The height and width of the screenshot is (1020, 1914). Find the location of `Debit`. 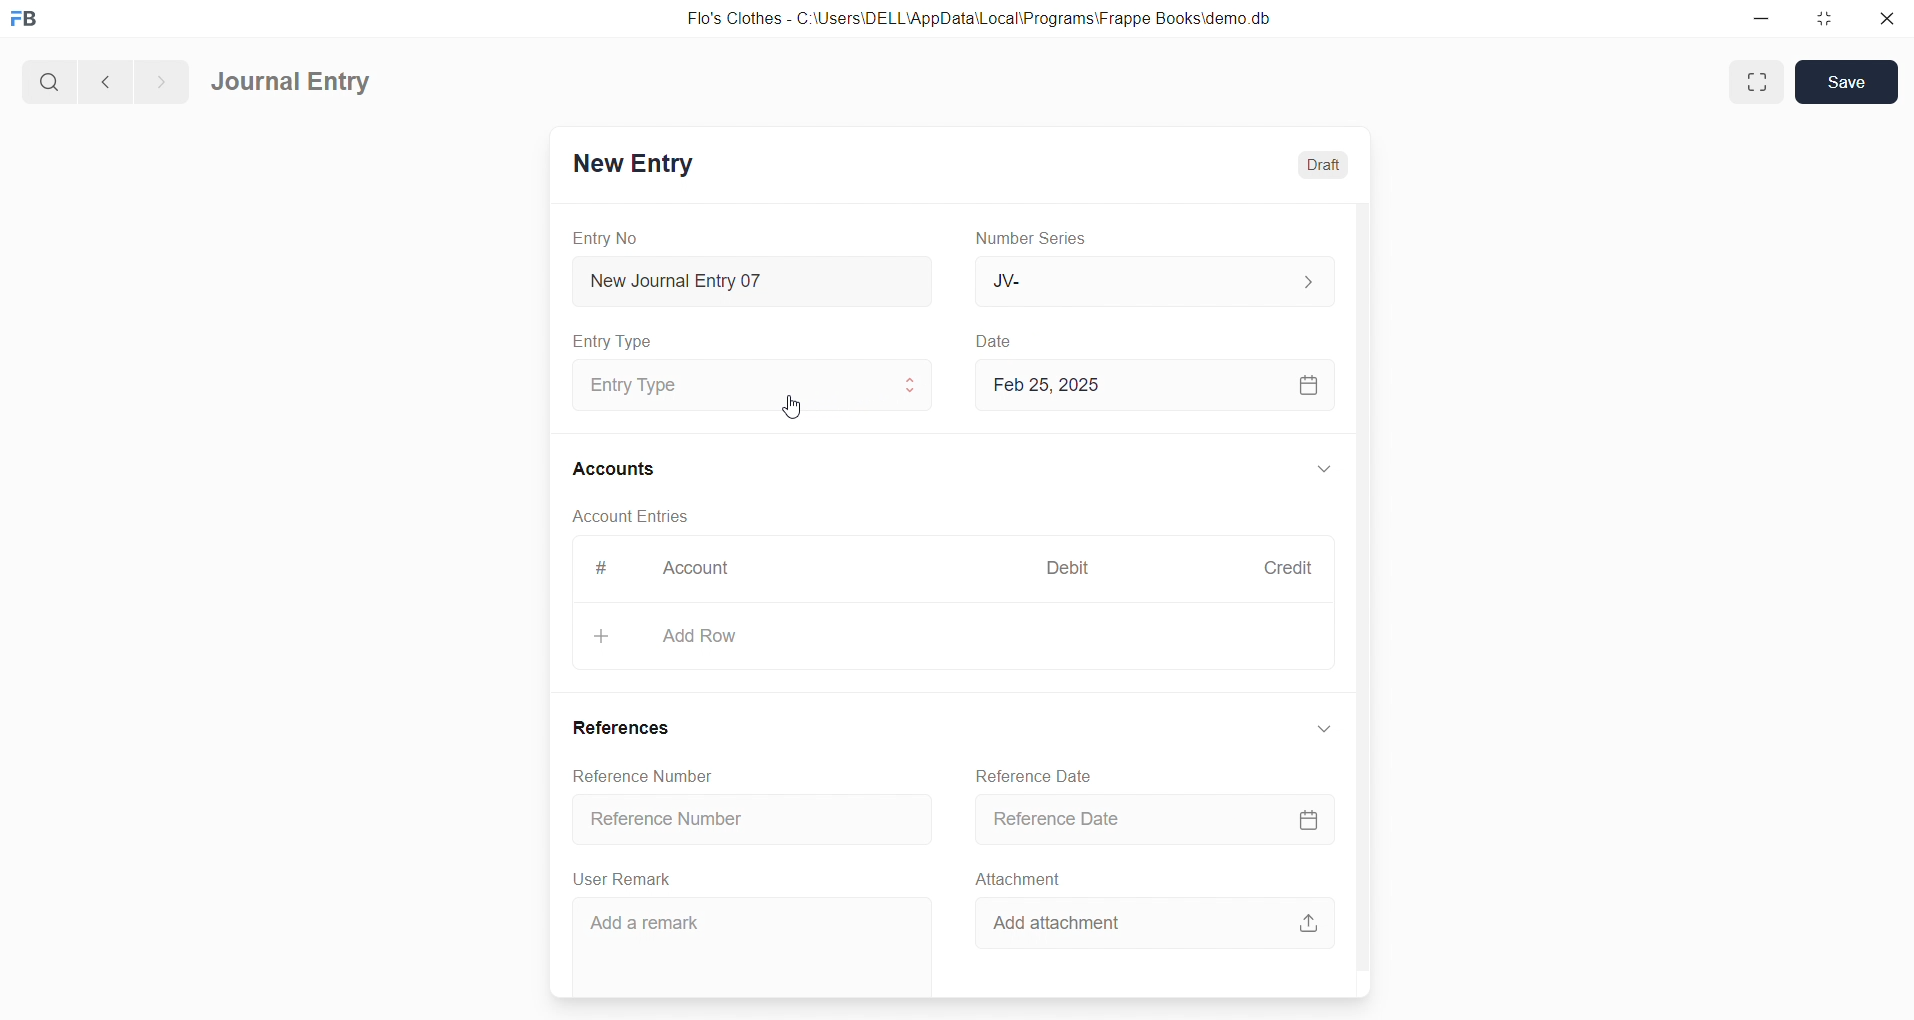

Debit is located at coordinates (1068, 566).